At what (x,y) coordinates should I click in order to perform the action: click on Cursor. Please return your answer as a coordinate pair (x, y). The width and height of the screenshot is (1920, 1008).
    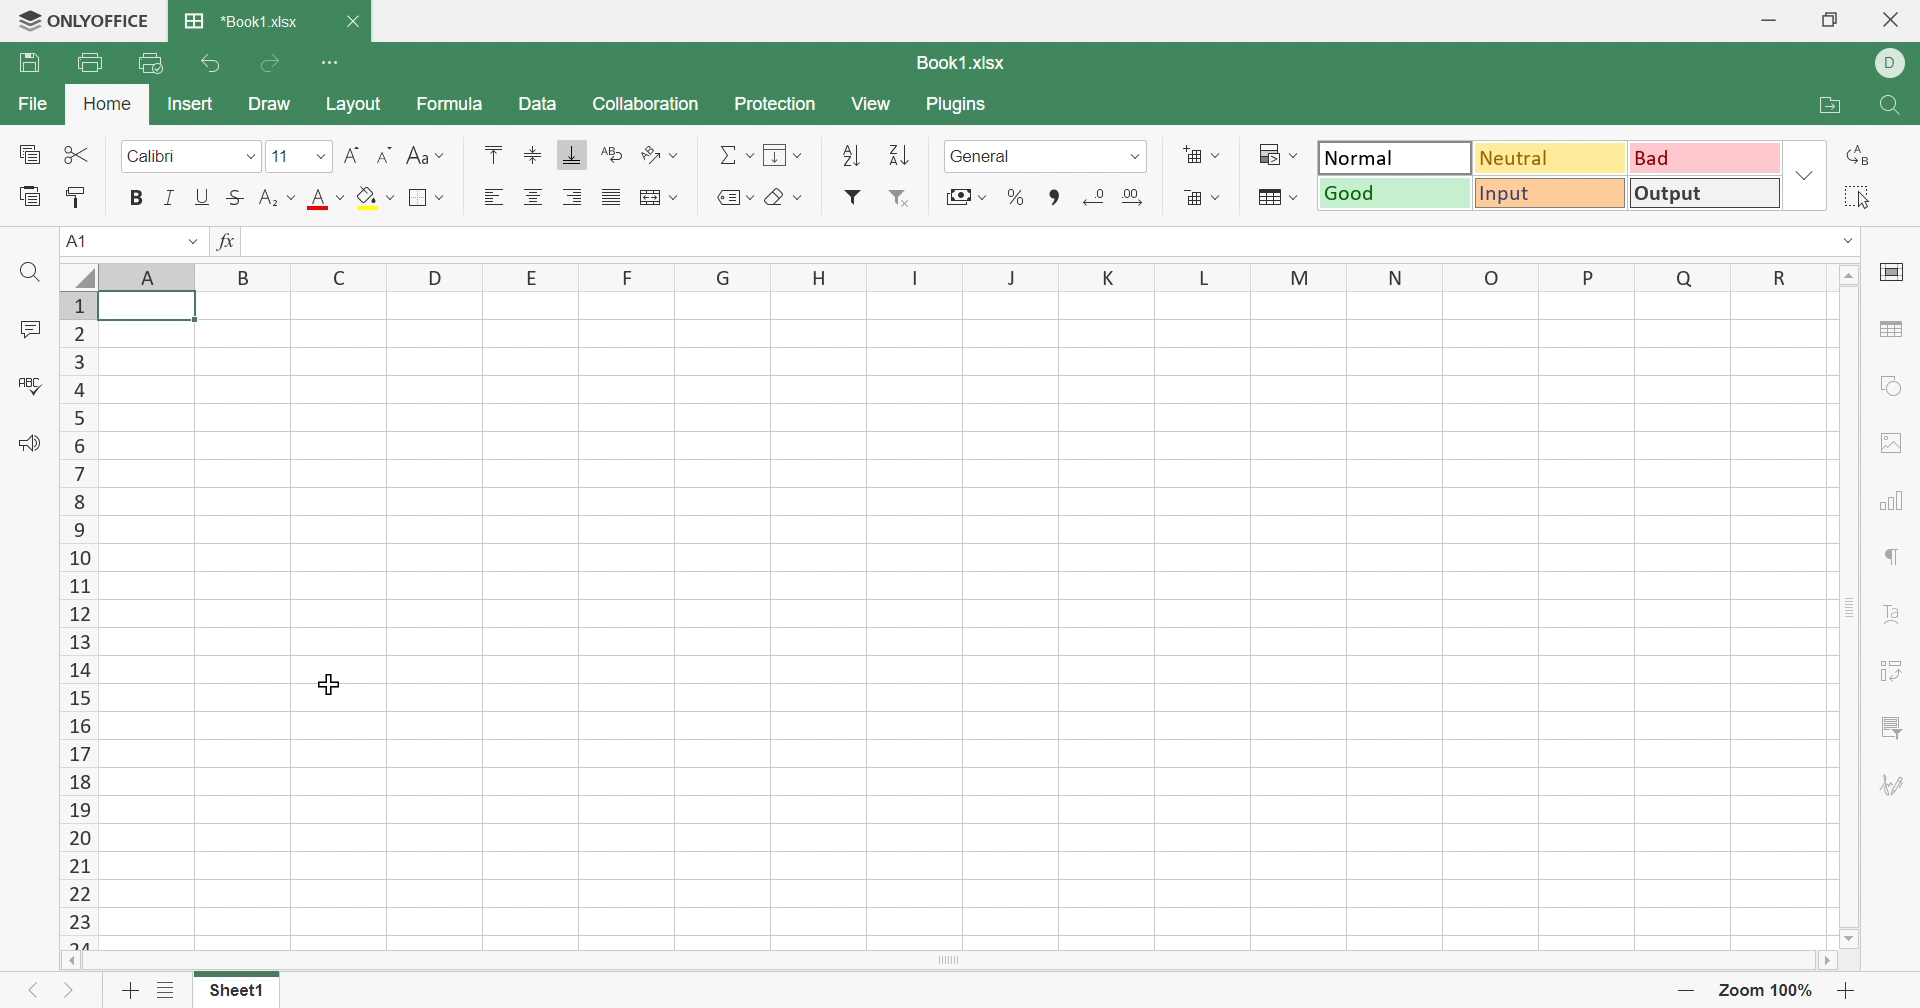
    Looking at the image, I should click on (325, 680).